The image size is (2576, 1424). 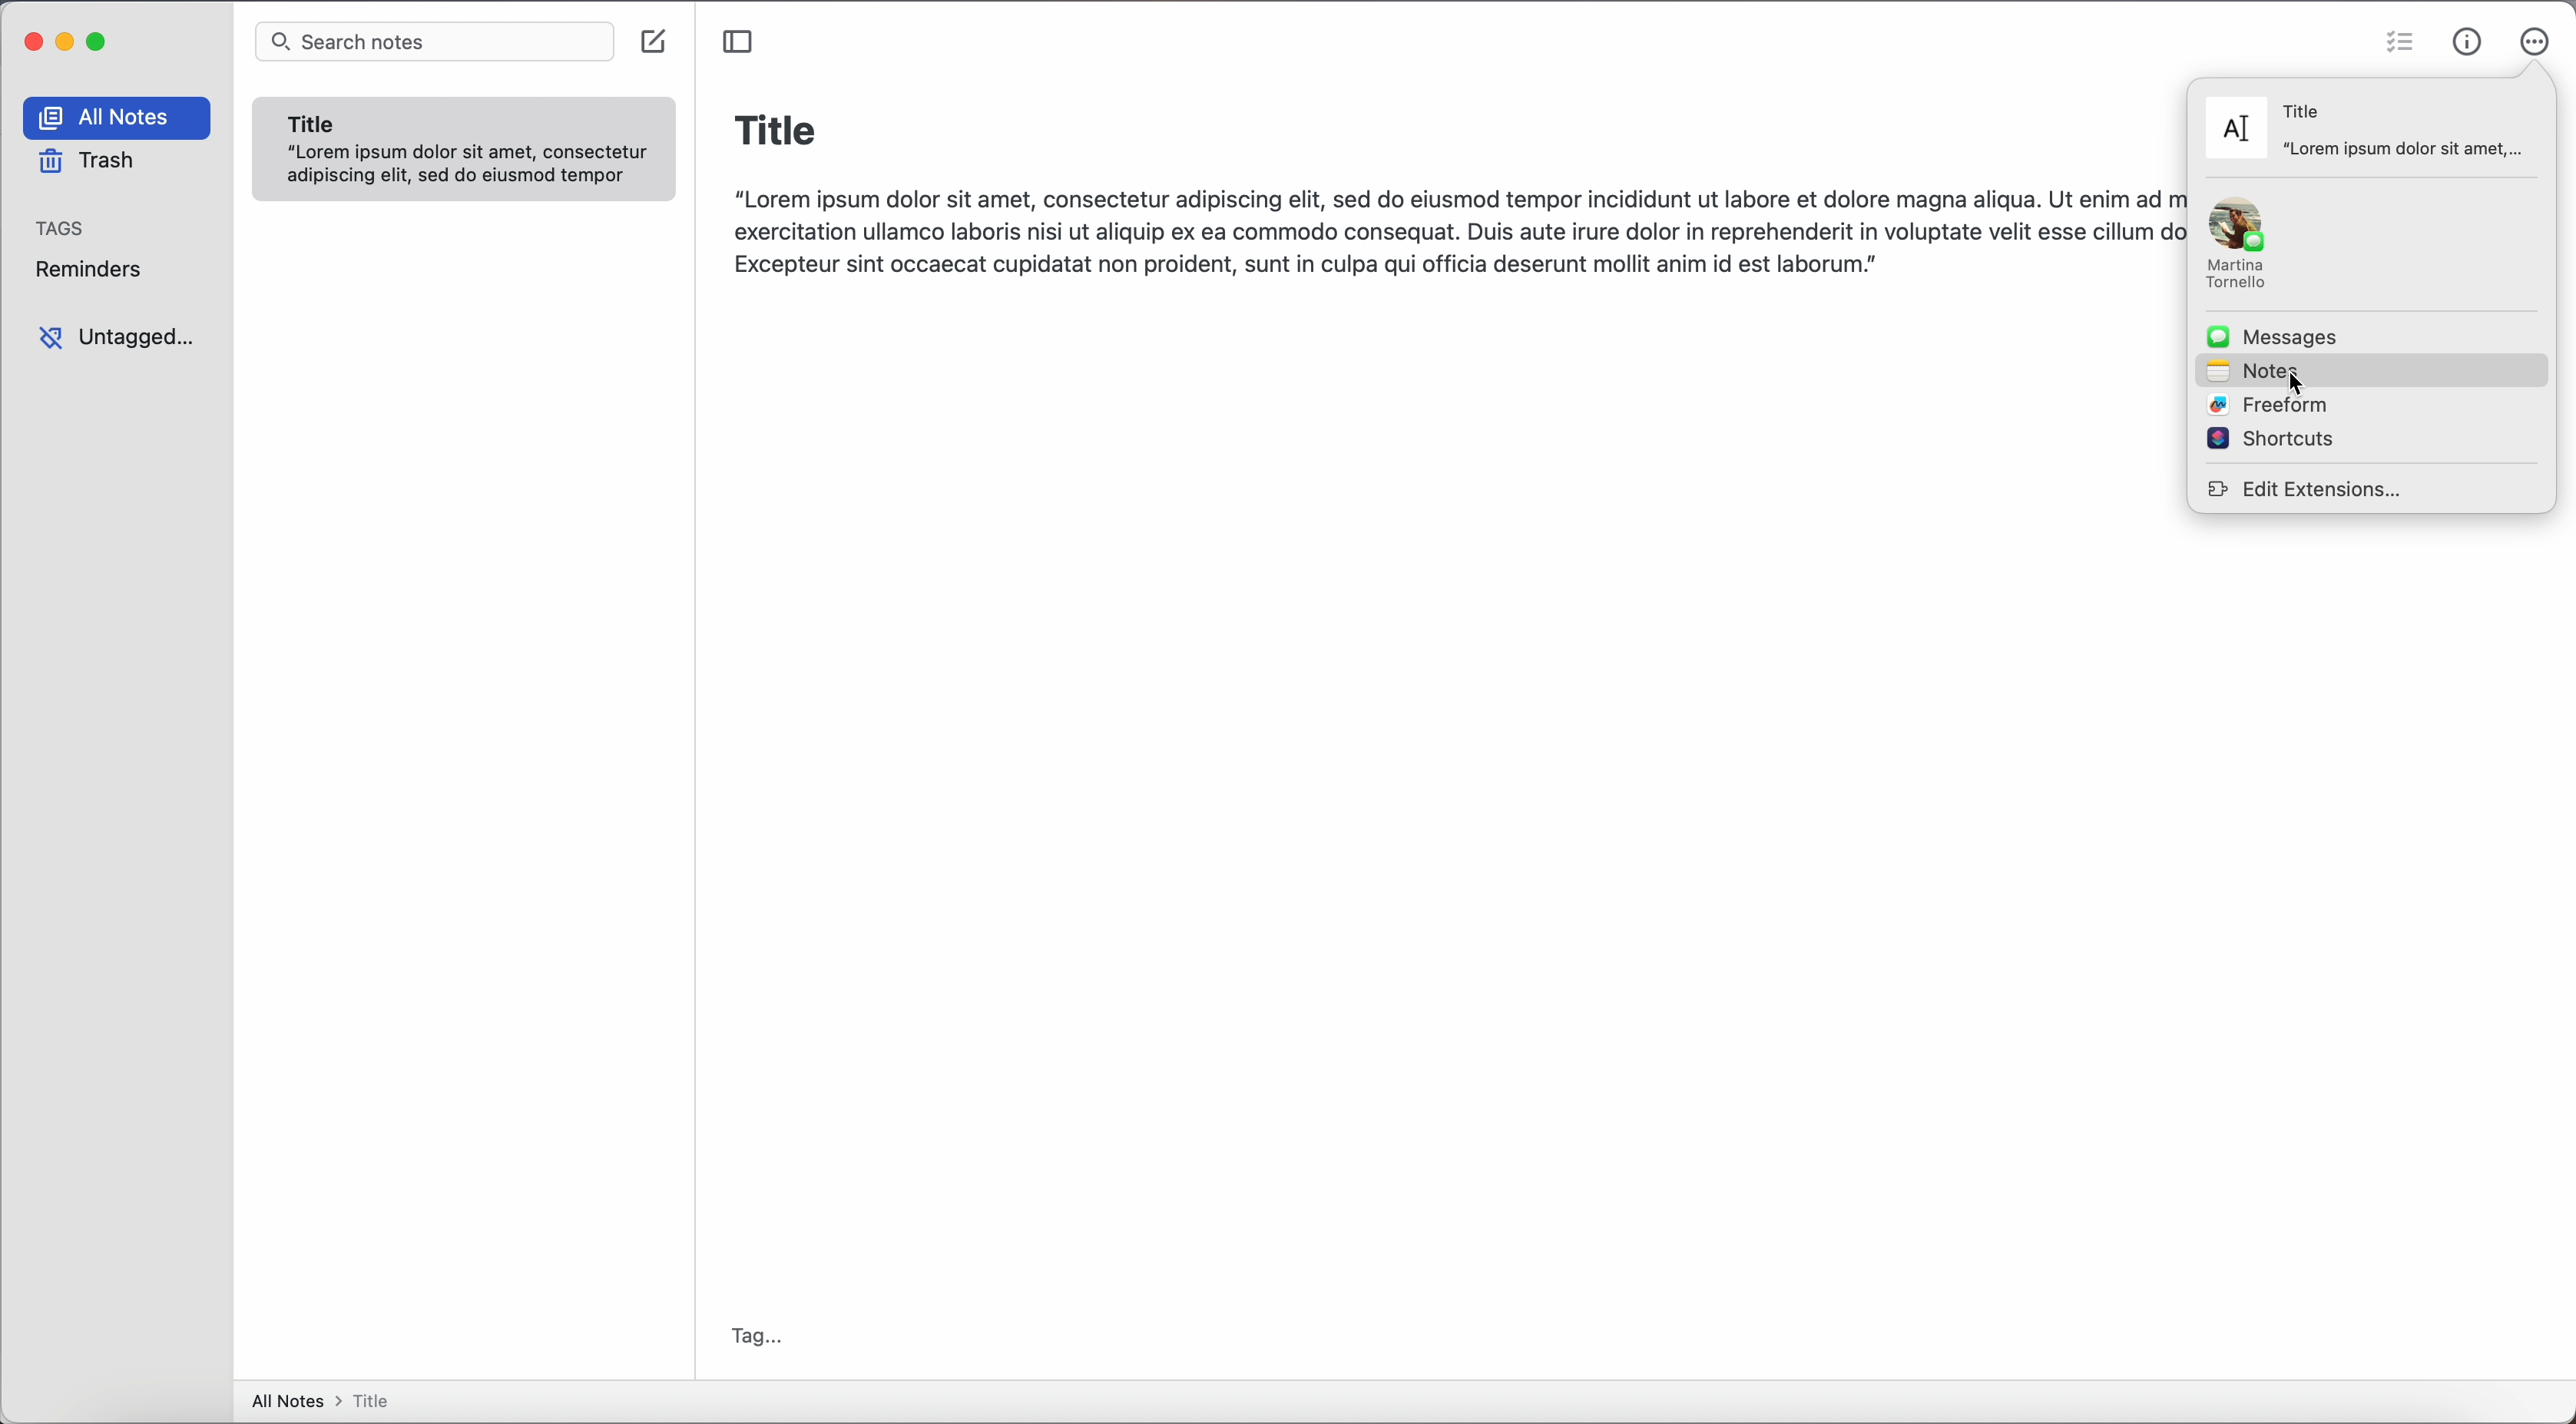 I want to click on actions, so click(x=2534, y=40).